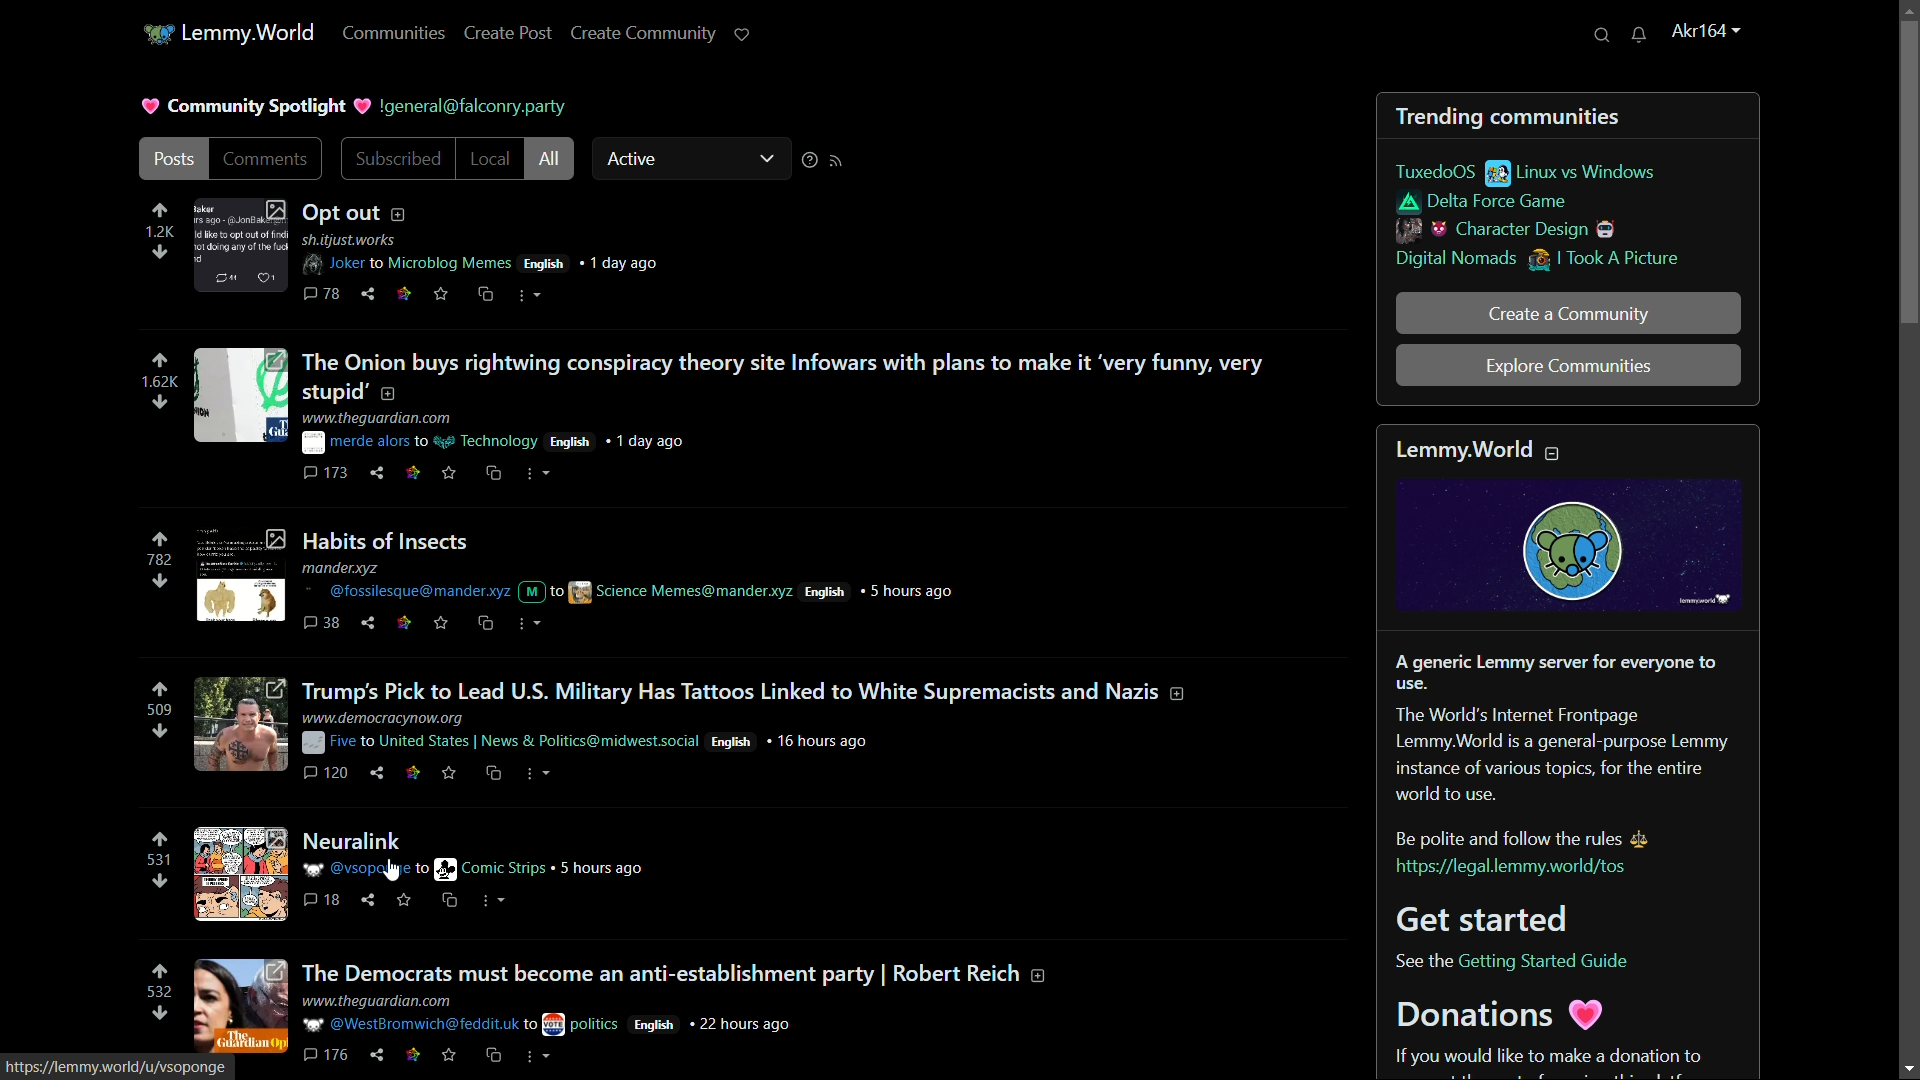 The height and width of the screenshot is (1080, 1920). I want to click on rss, so click(835, 161).